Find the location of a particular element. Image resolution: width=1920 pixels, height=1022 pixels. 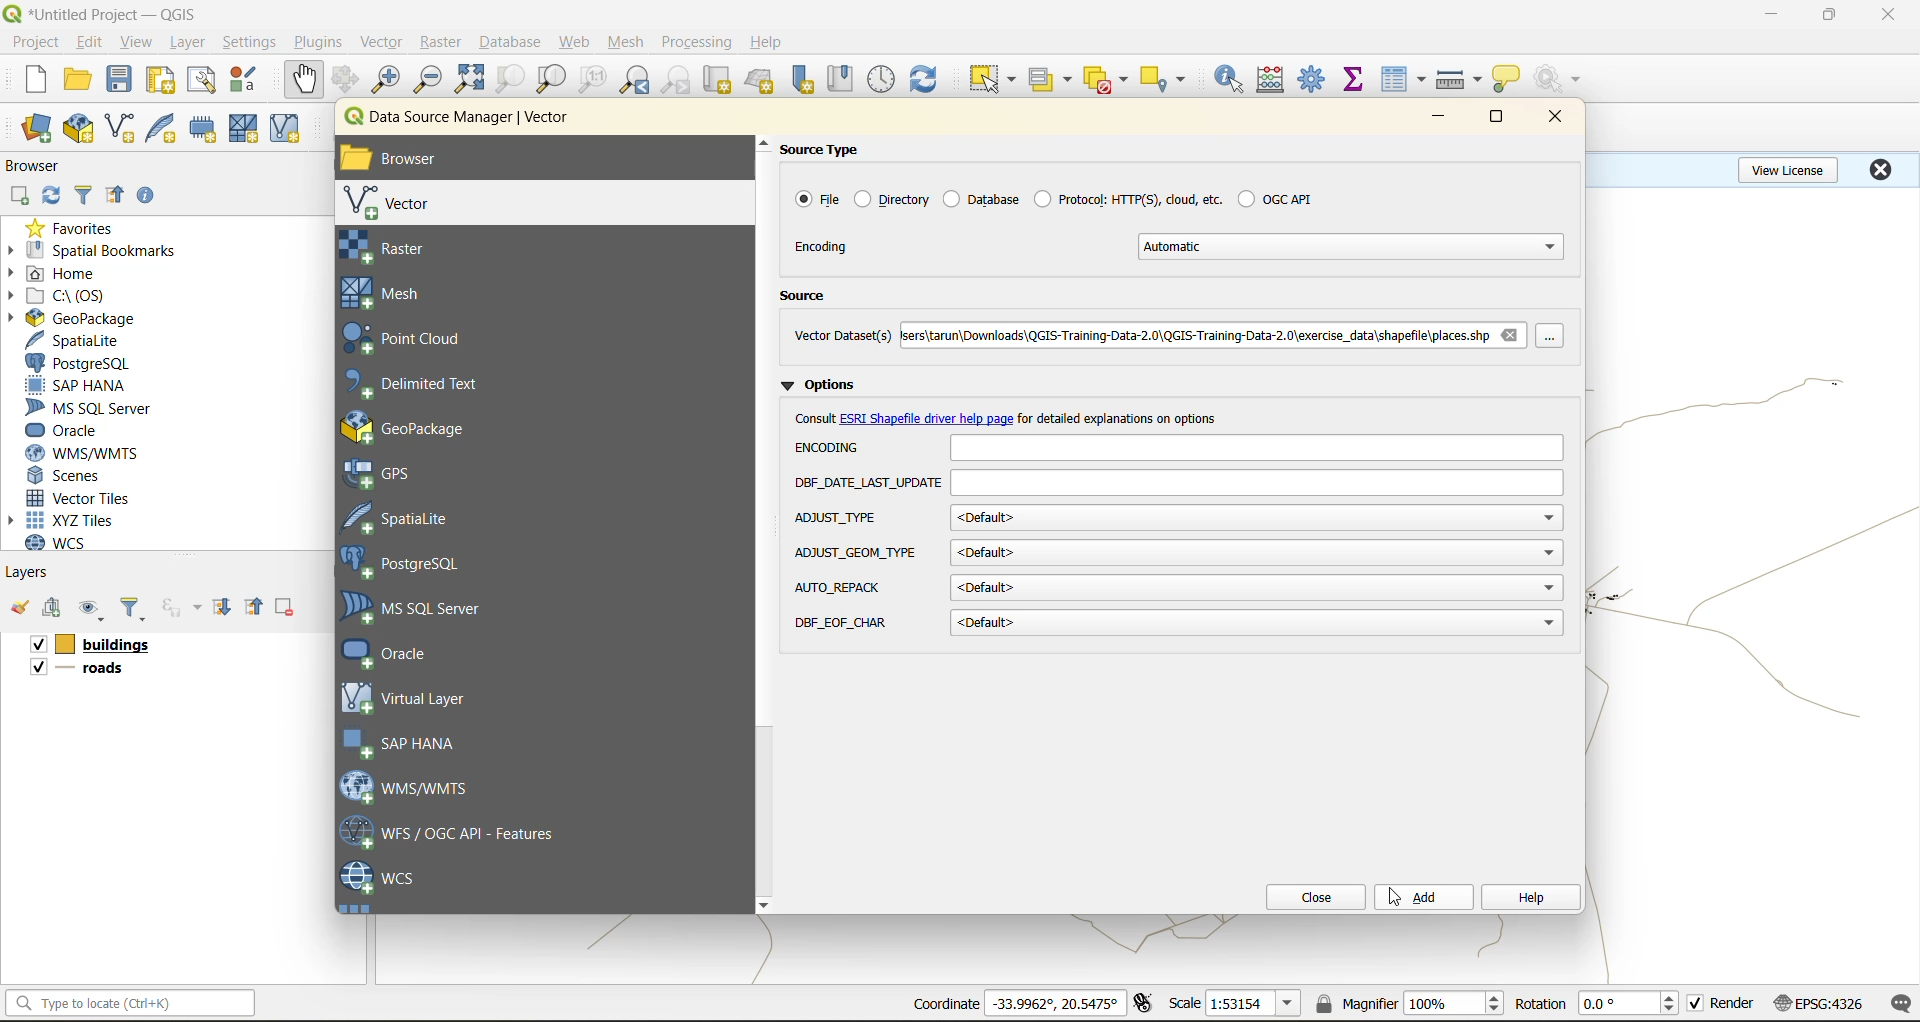

save is located at coordinates (124, 80).